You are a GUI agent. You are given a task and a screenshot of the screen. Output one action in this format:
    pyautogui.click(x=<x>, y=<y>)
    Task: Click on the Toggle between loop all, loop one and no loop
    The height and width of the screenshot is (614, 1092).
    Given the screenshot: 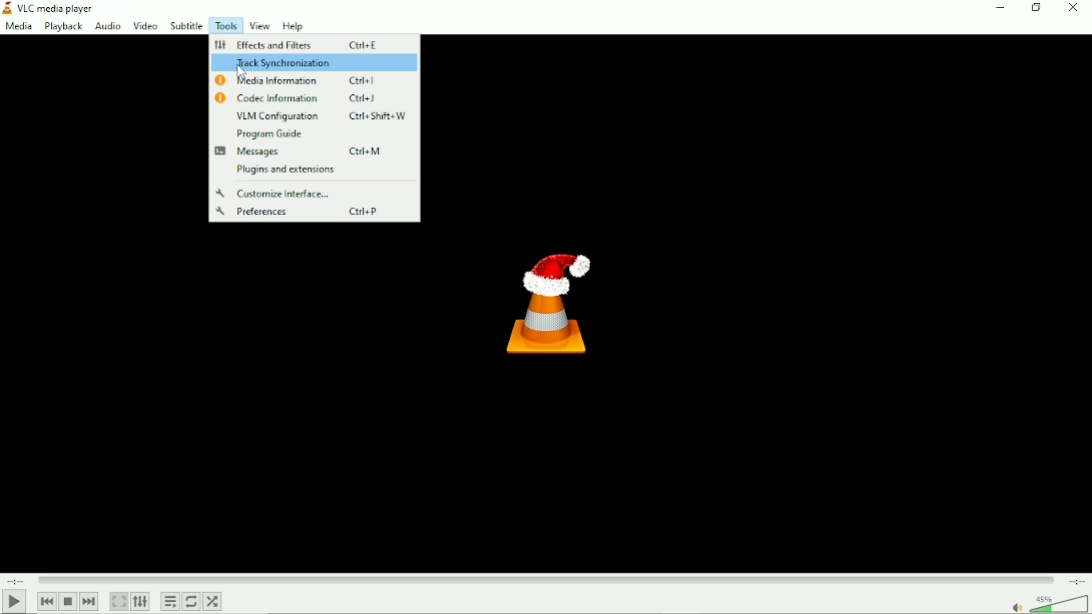 What is the action you would take?
    pyautogui.click(x=191, y=601)
    